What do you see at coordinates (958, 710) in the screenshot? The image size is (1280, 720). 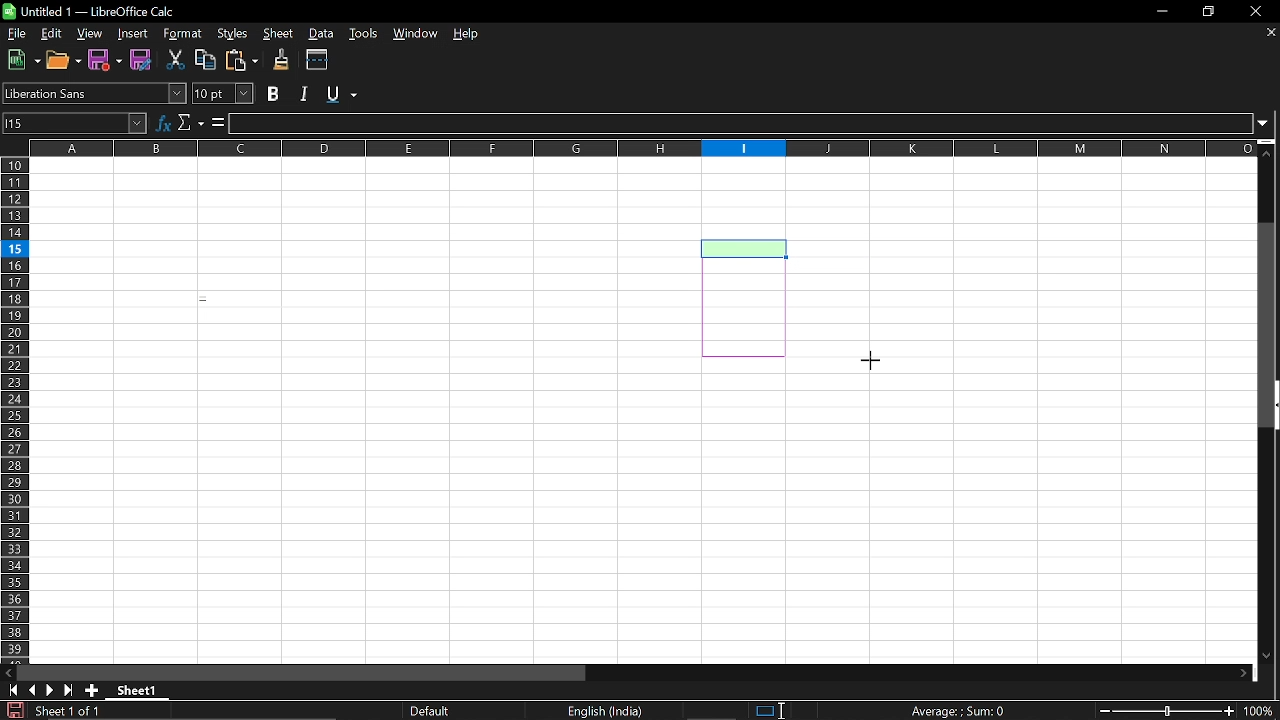 I see `Formula` at bounding box center [958, 710].